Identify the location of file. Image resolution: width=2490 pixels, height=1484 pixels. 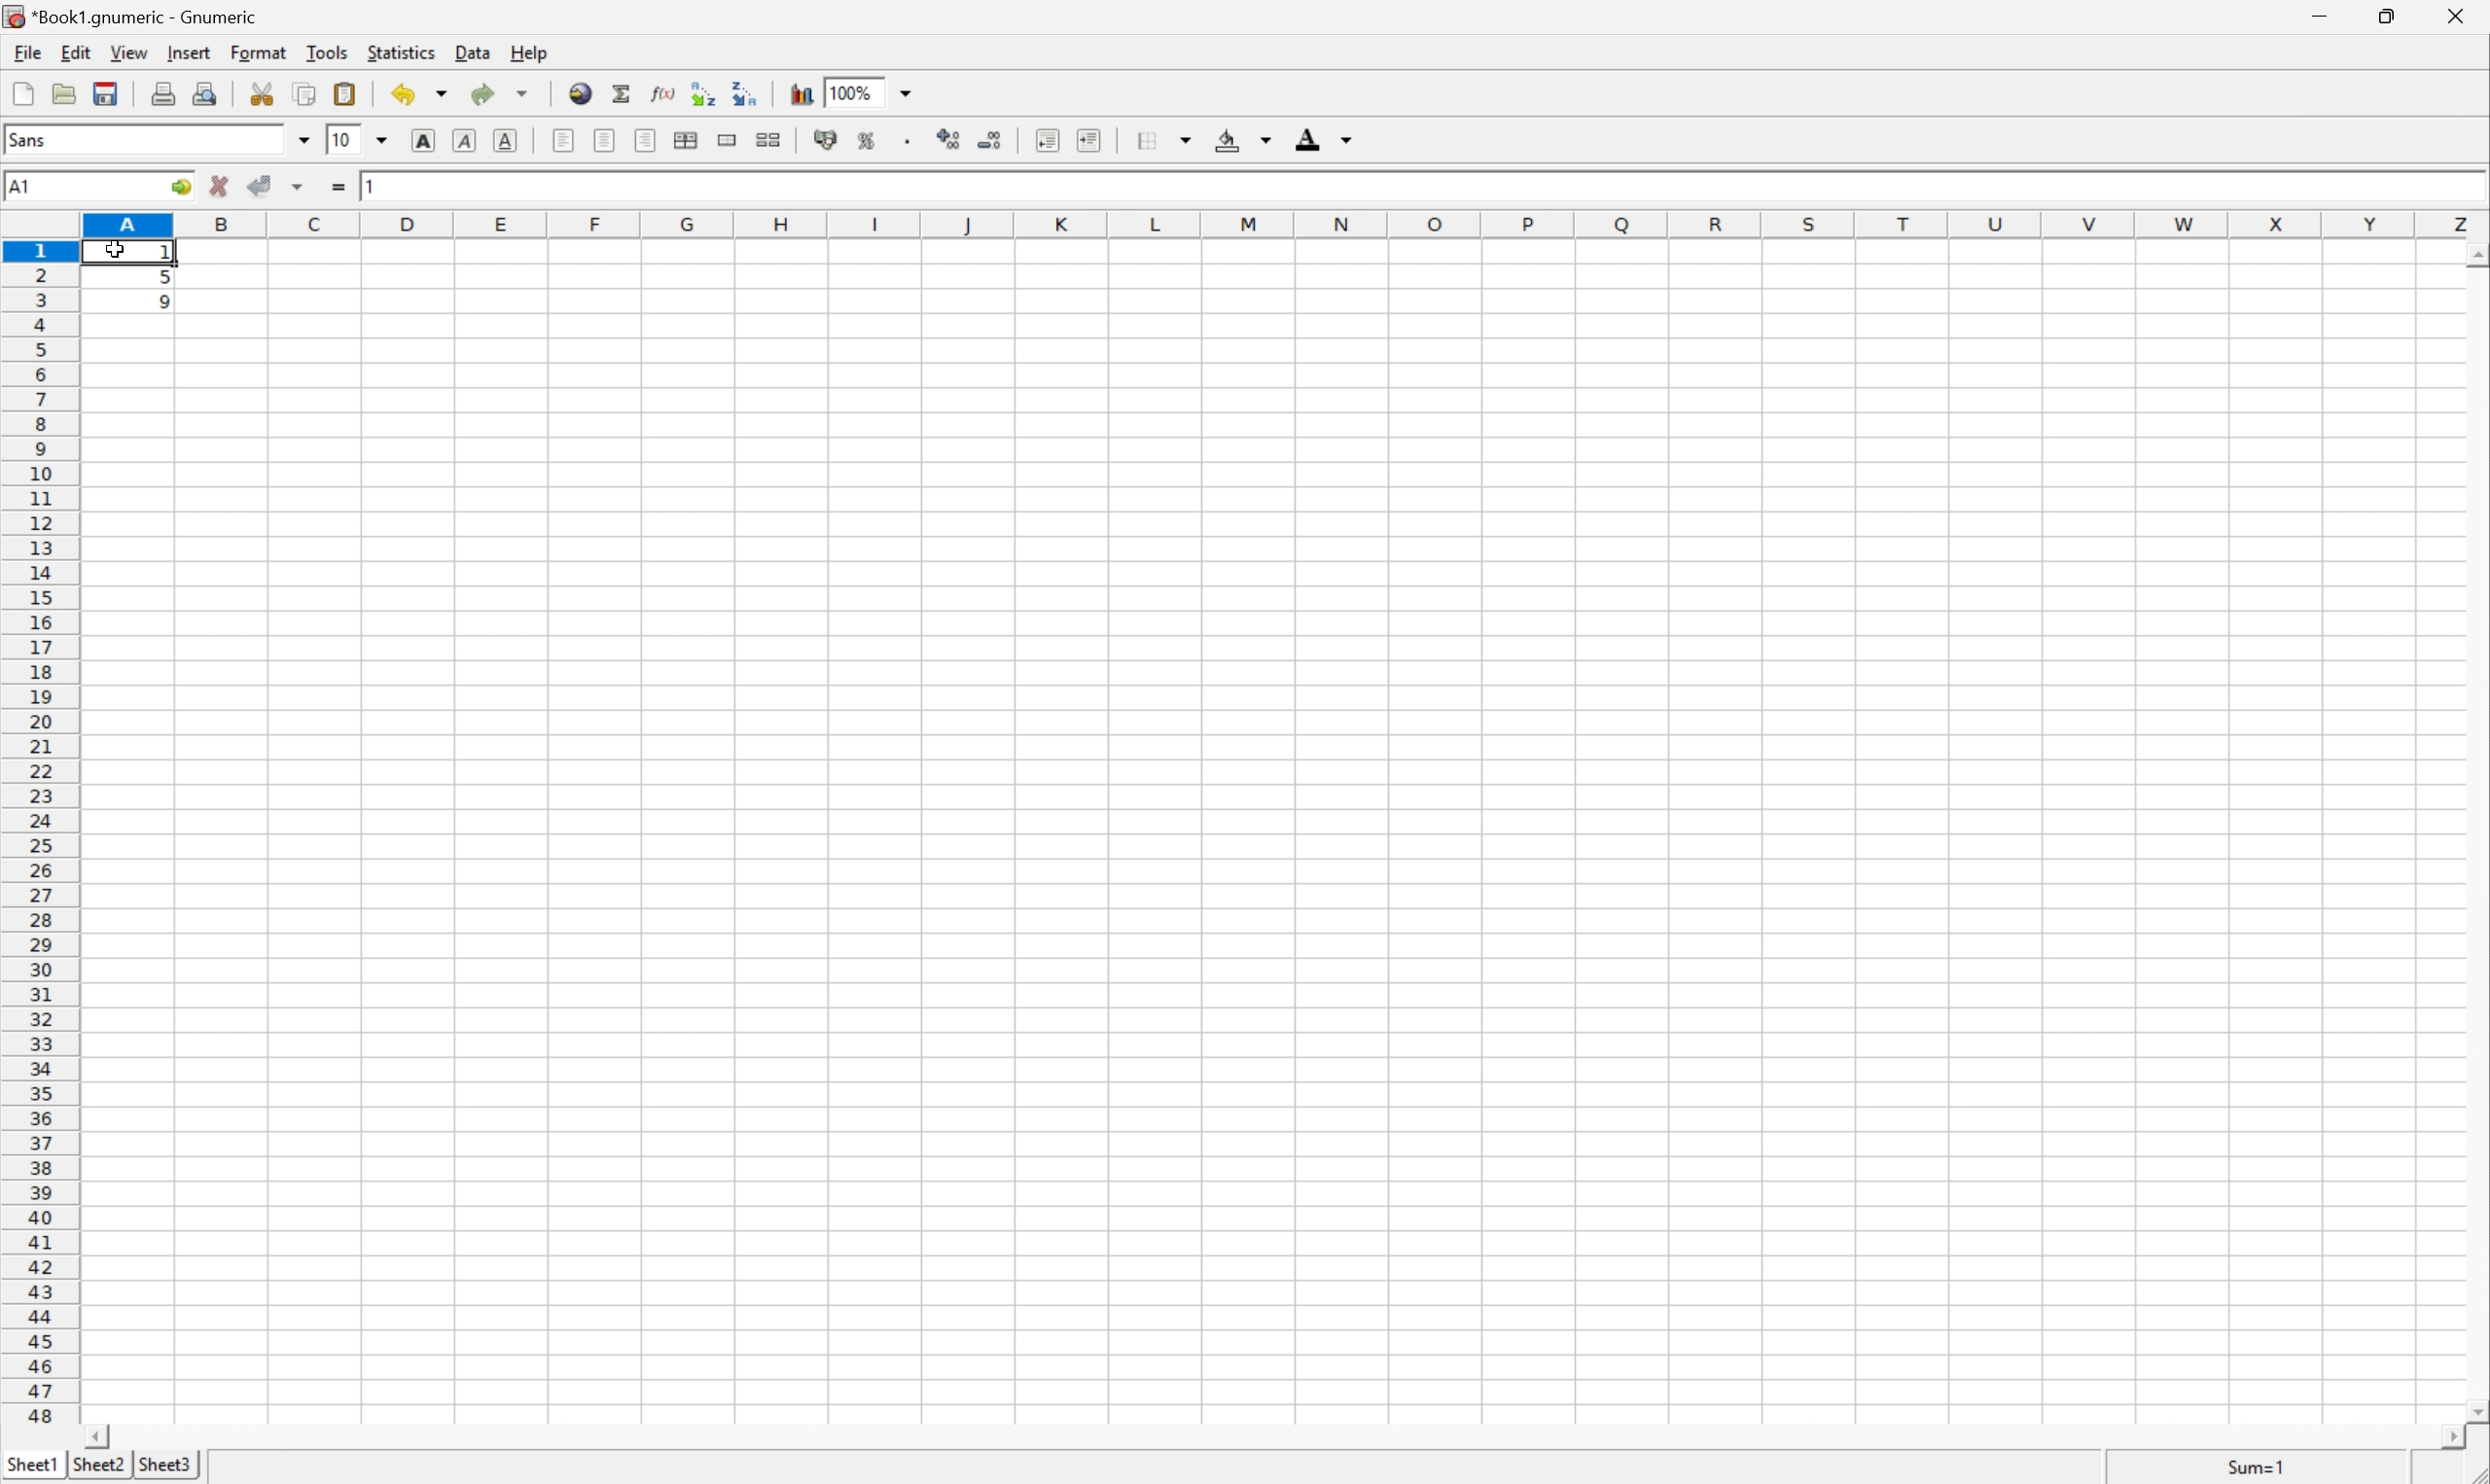
(24, 50).